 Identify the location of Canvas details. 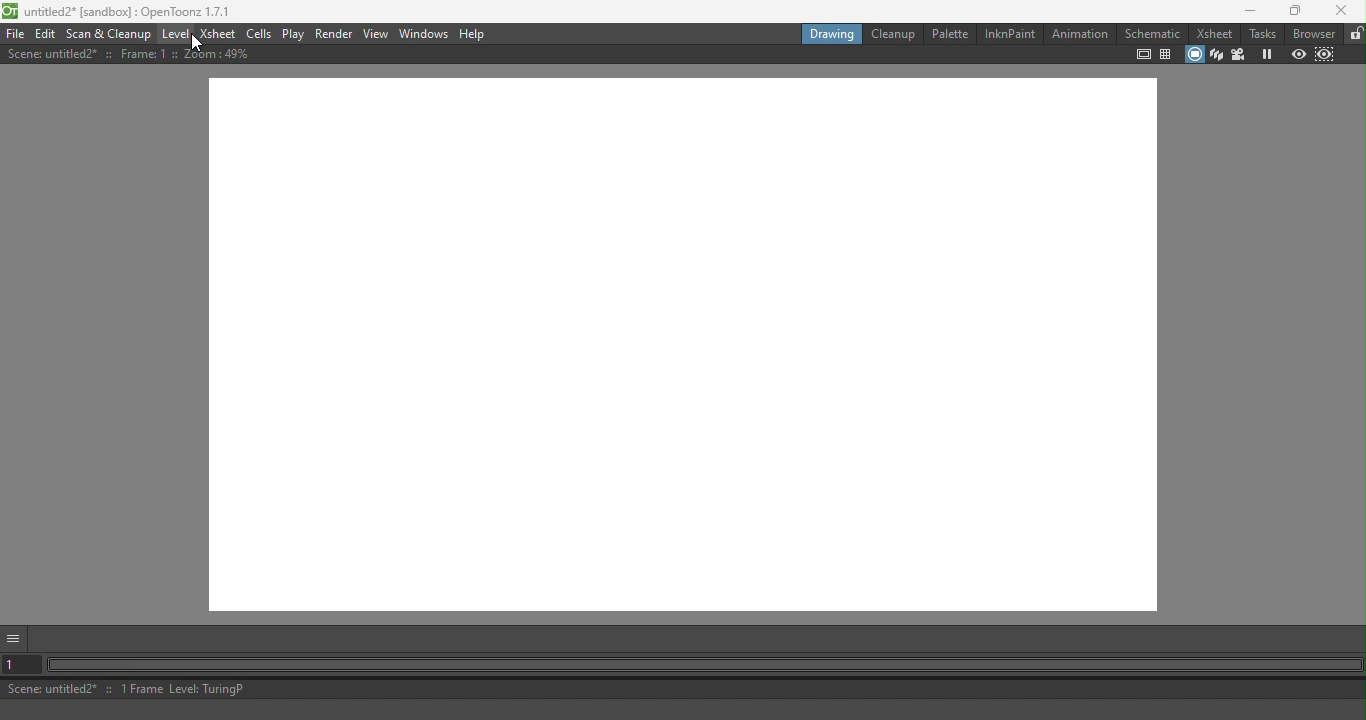
(137, 56).